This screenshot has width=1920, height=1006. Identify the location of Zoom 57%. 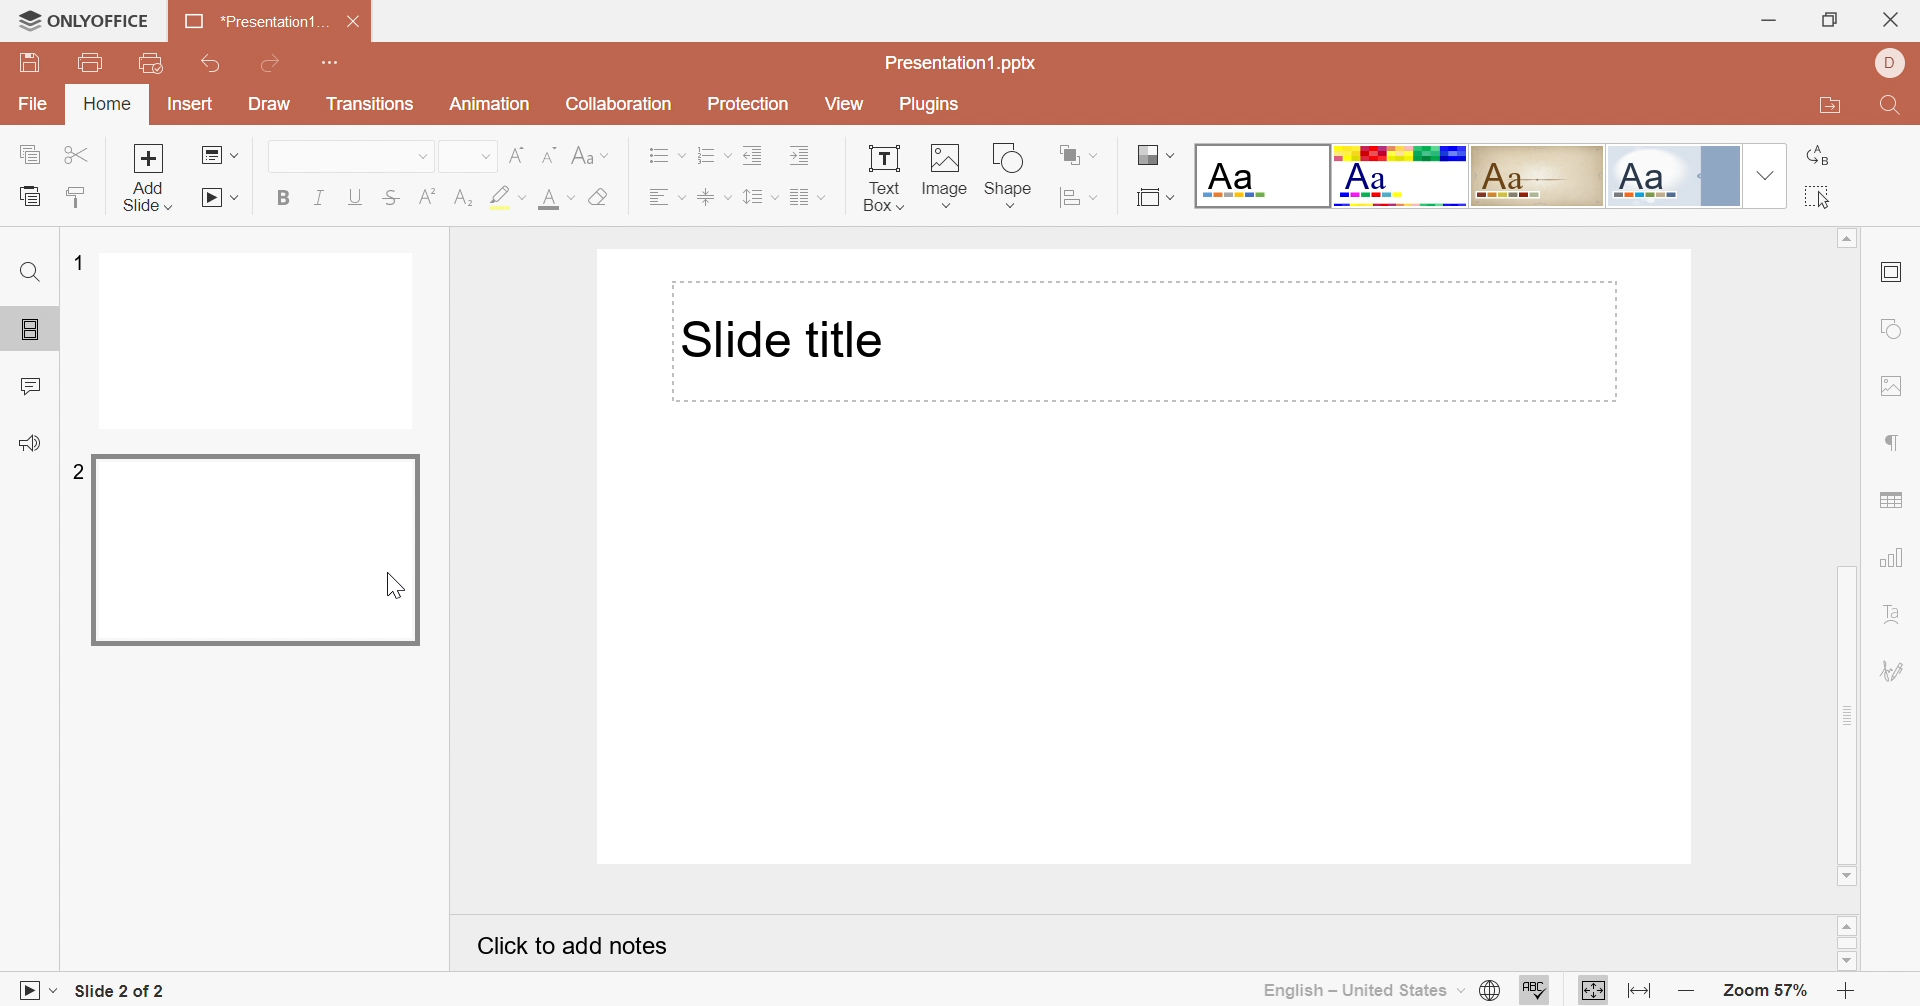
(1764, 990).